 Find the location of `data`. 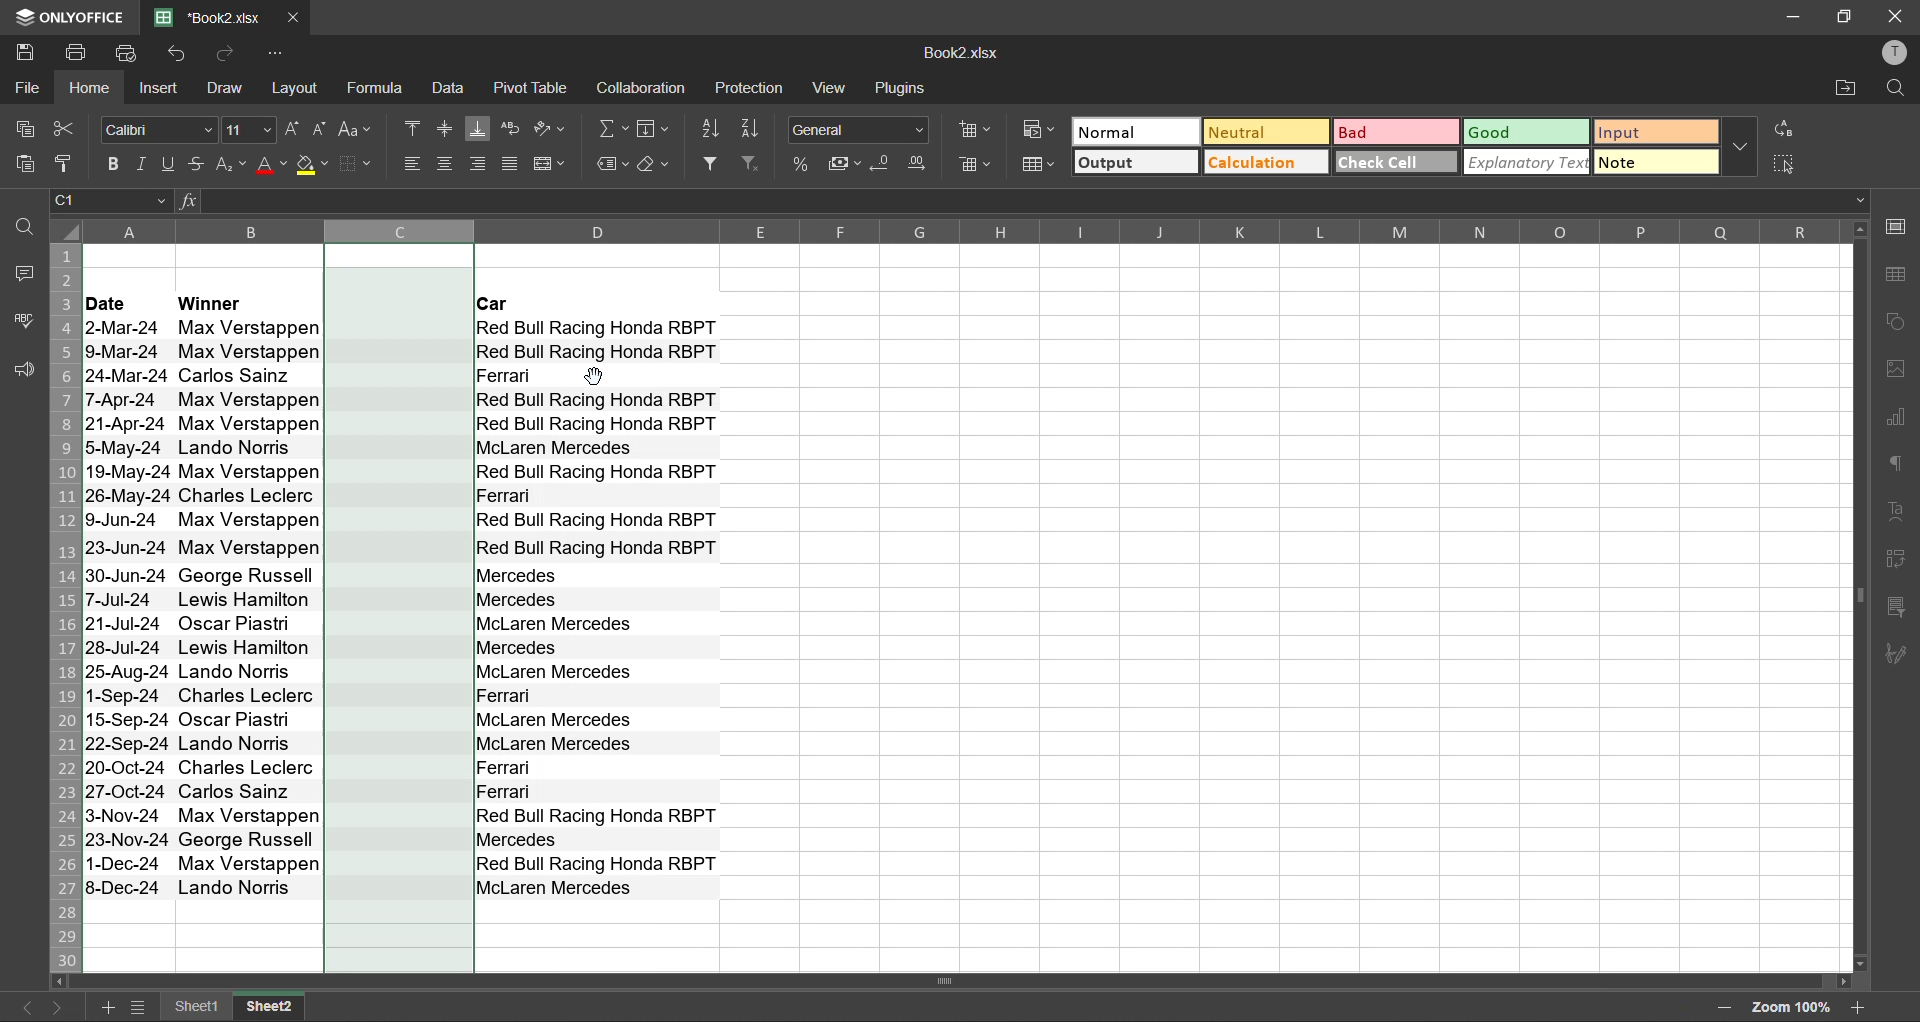

data is located at coordinates (455, 91).